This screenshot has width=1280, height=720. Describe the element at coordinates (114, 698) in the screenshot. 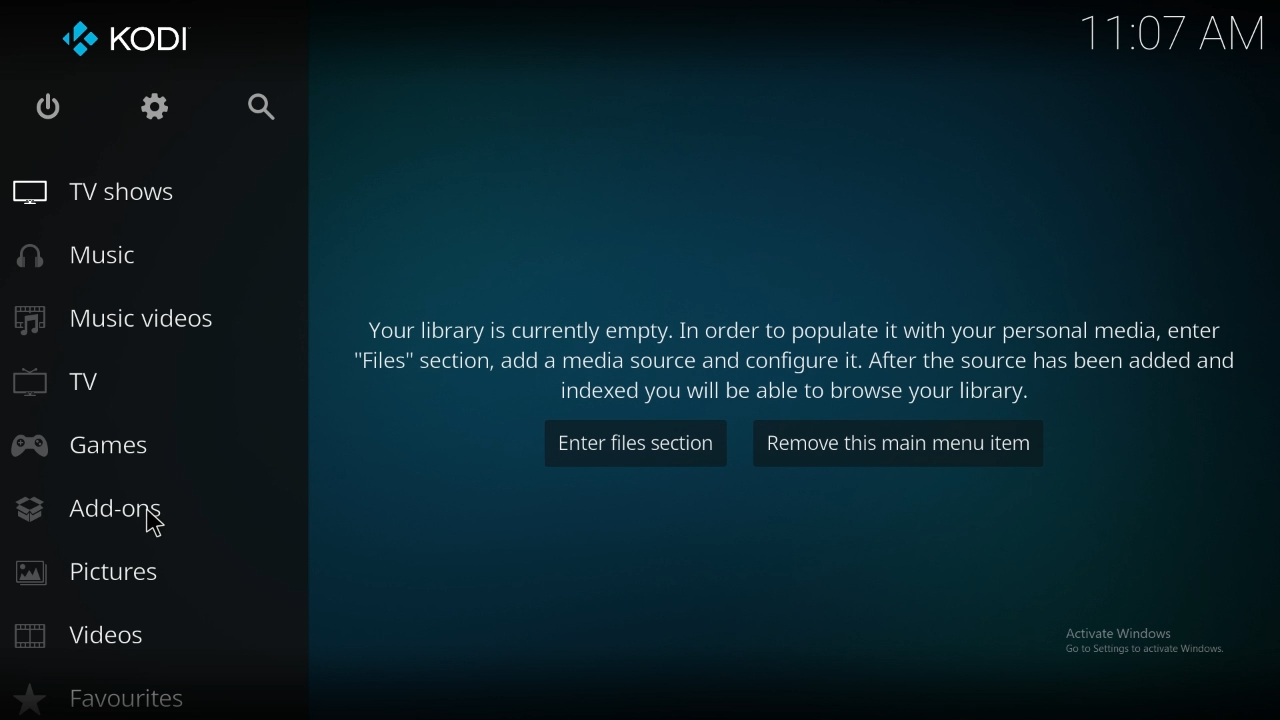

I see `favourites` at that location.